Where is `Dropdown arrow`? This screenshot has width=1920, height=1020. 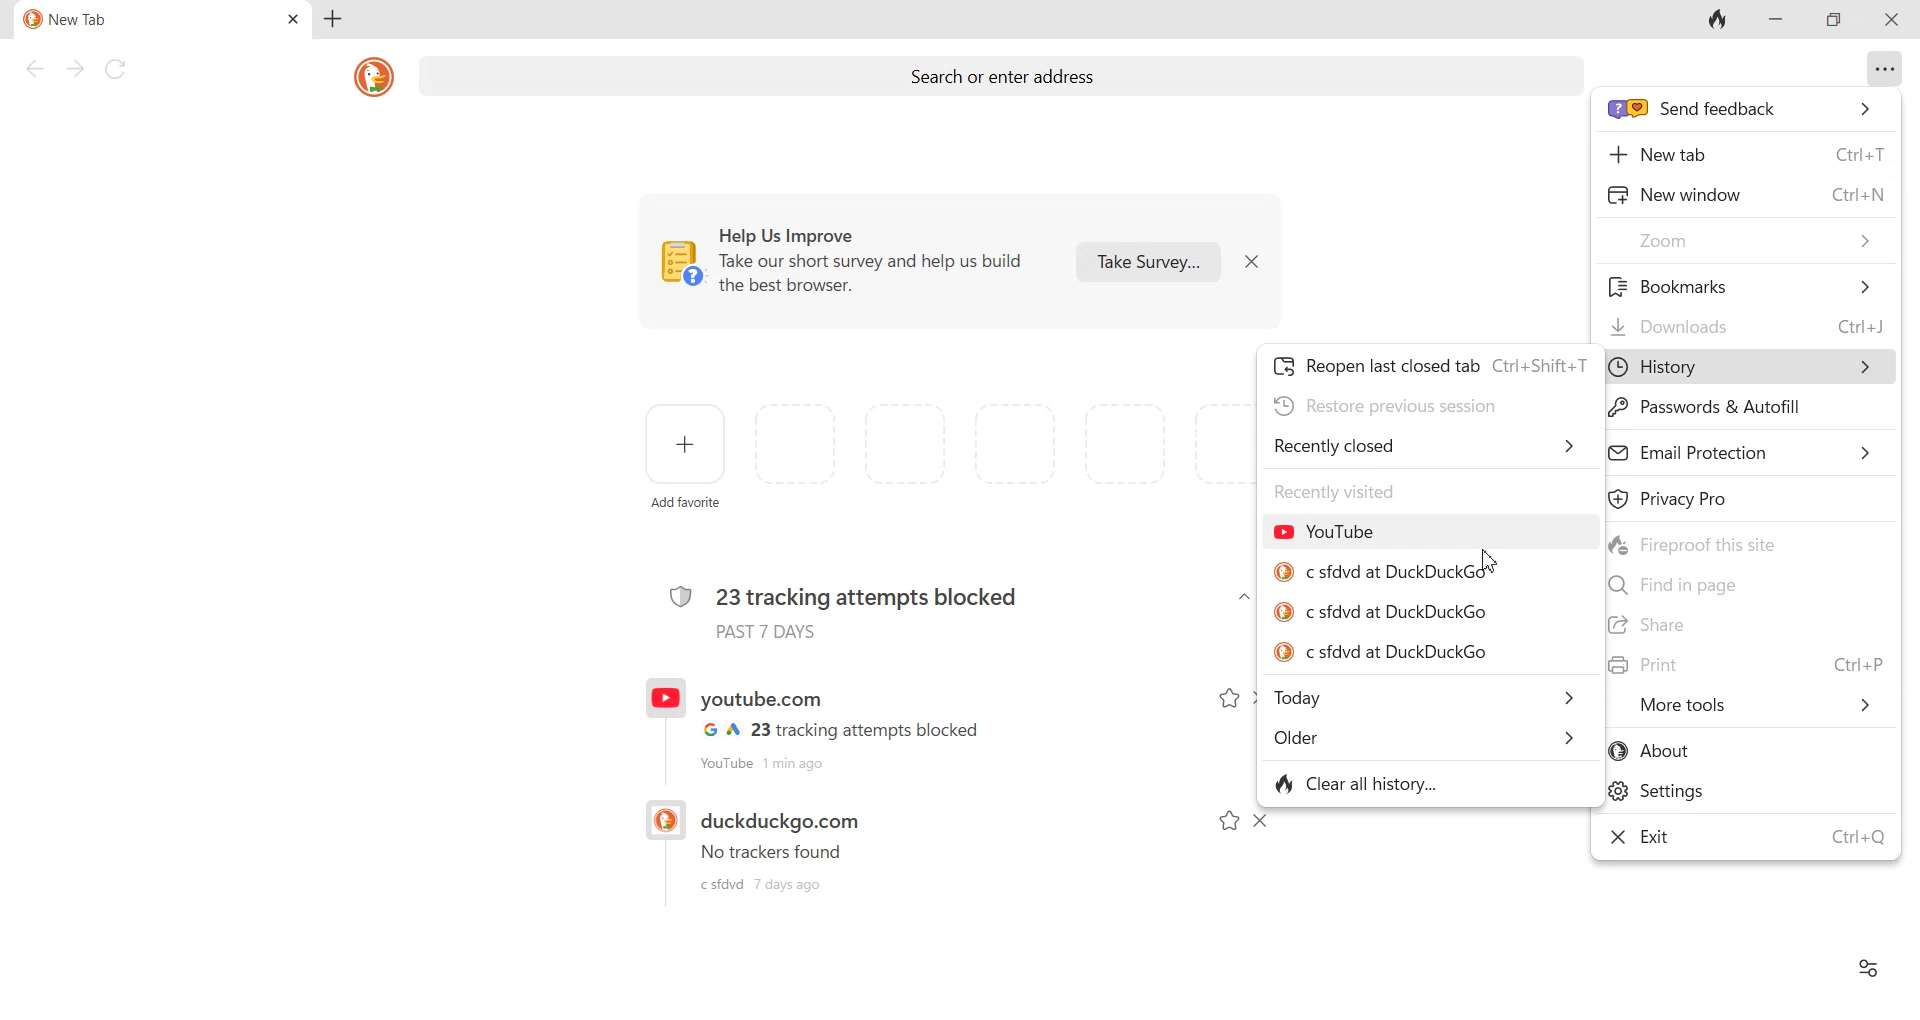
Dropdown arrow is located at coordinates (1244, 597).